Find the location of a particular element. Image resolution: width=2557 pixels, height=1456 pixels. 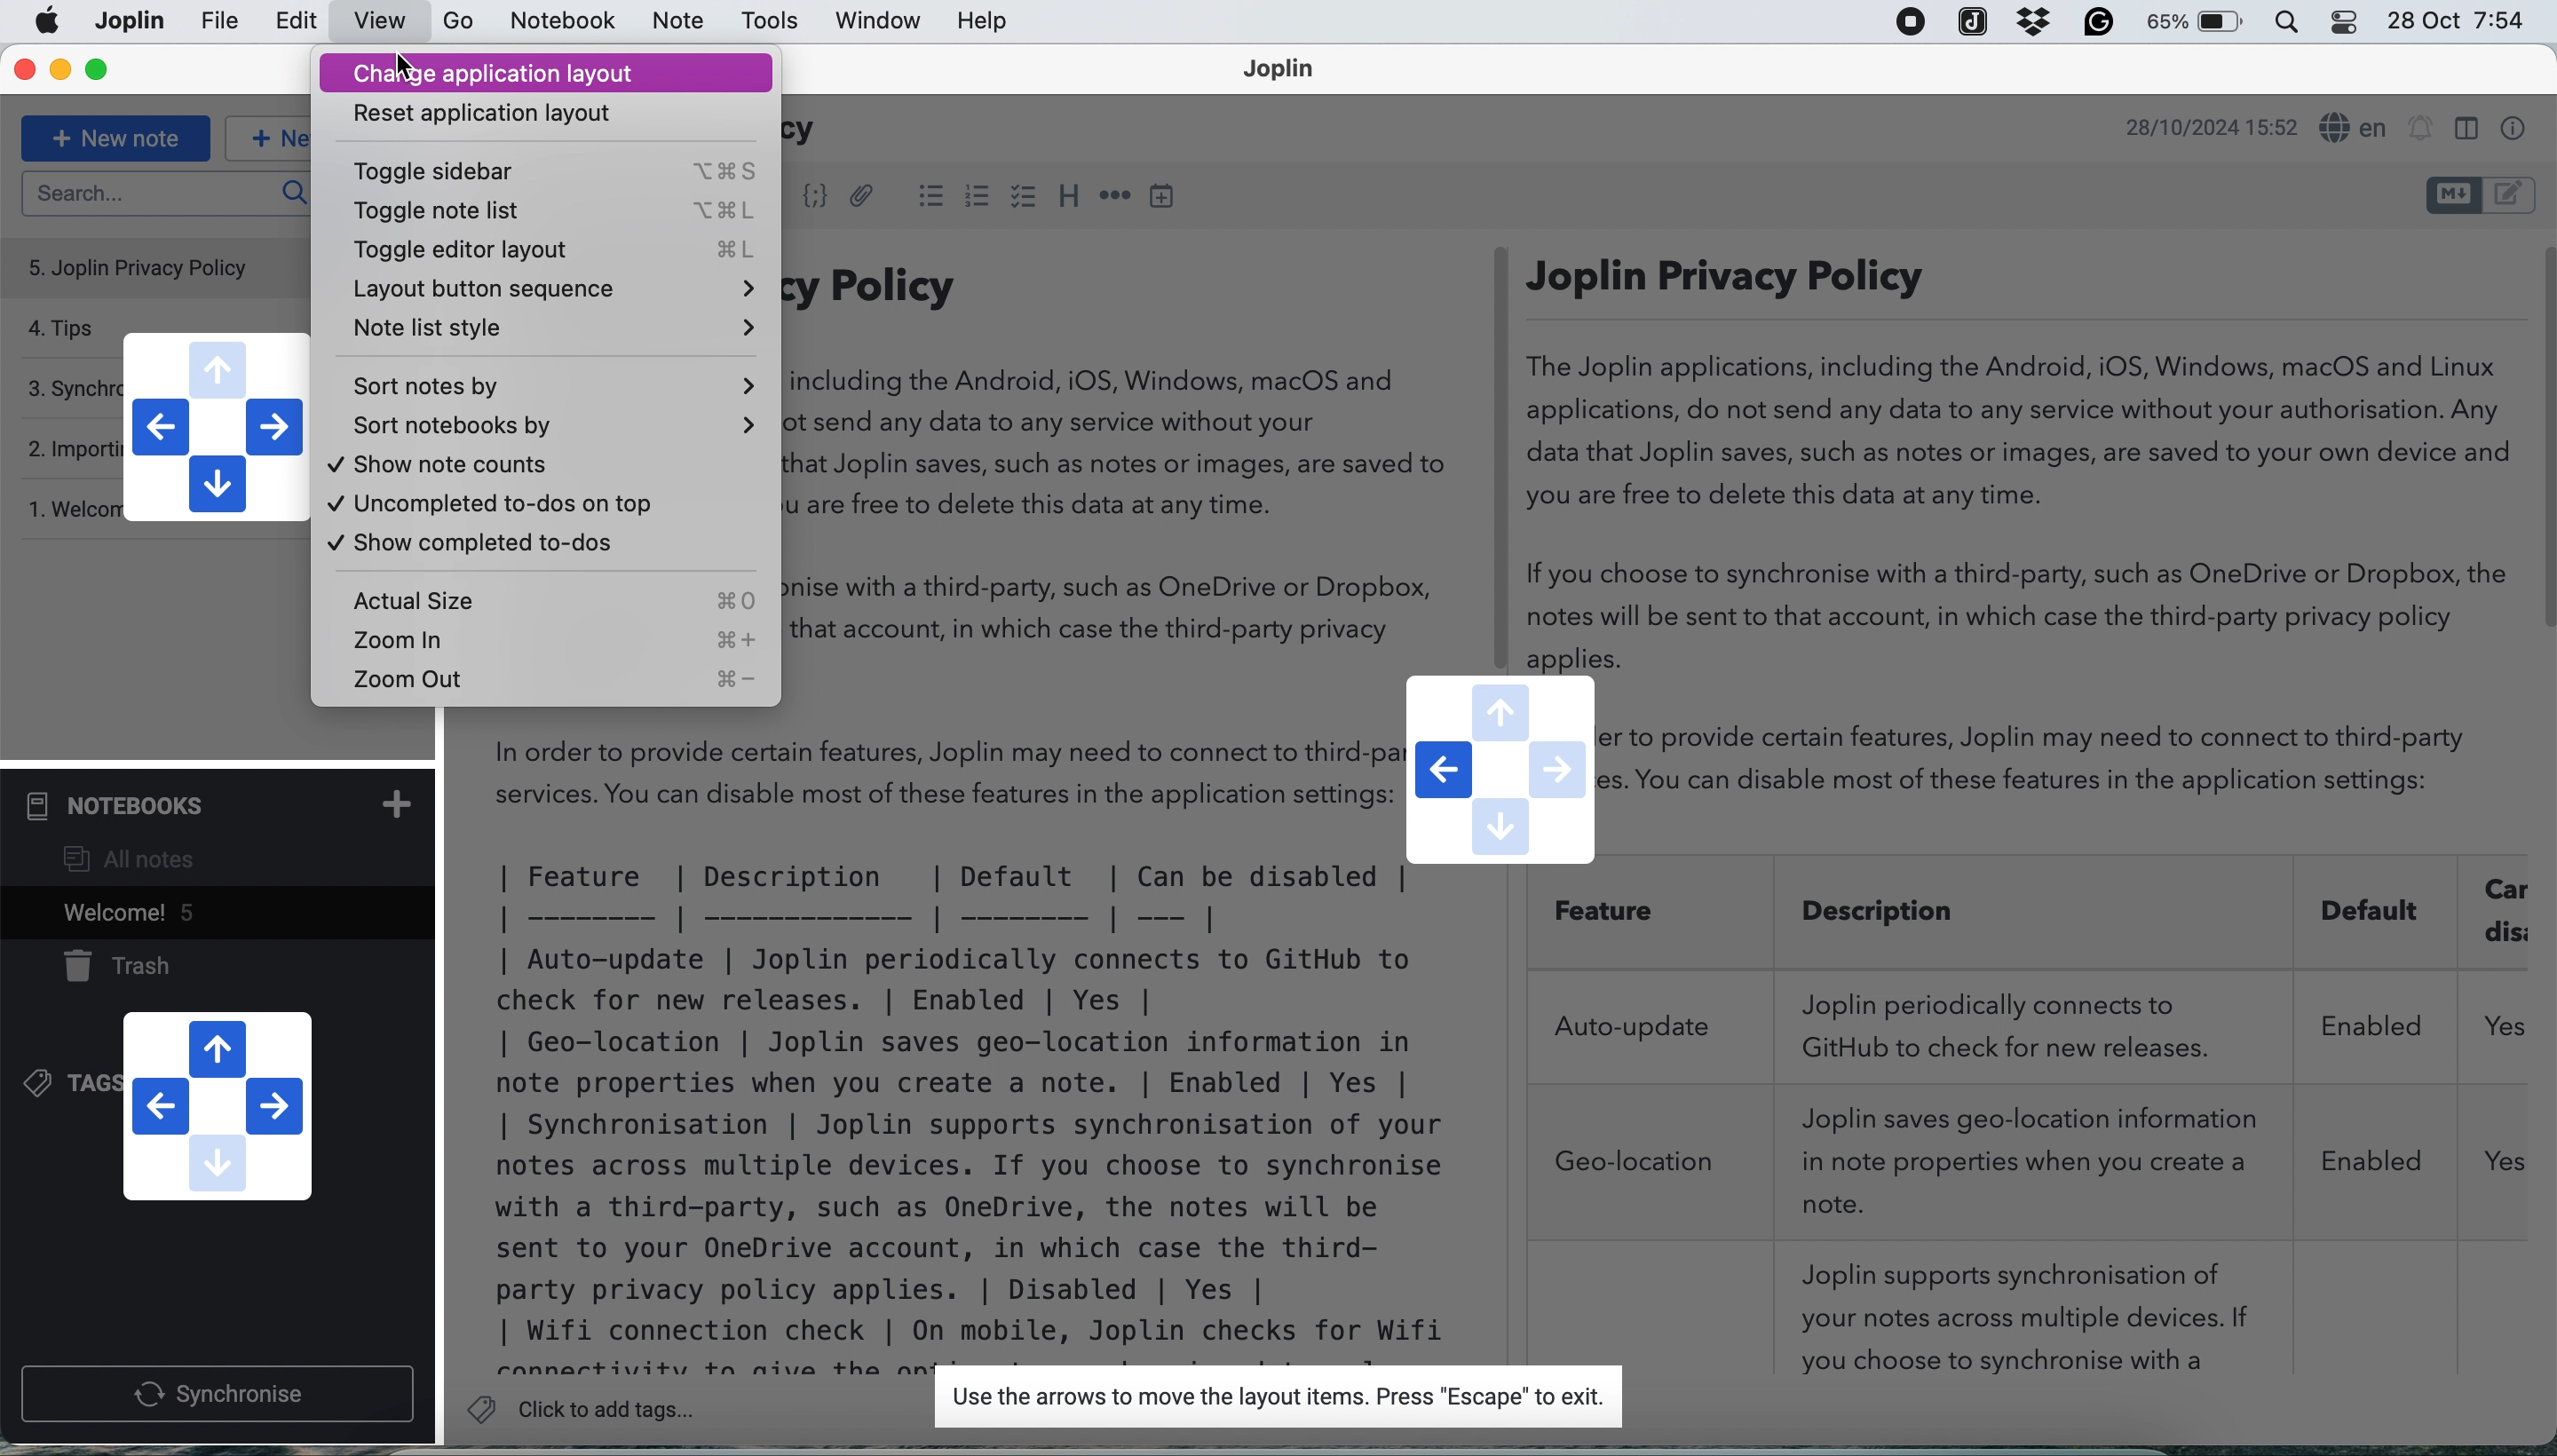

Show completed to-dos is located at coordinates (544, 549).